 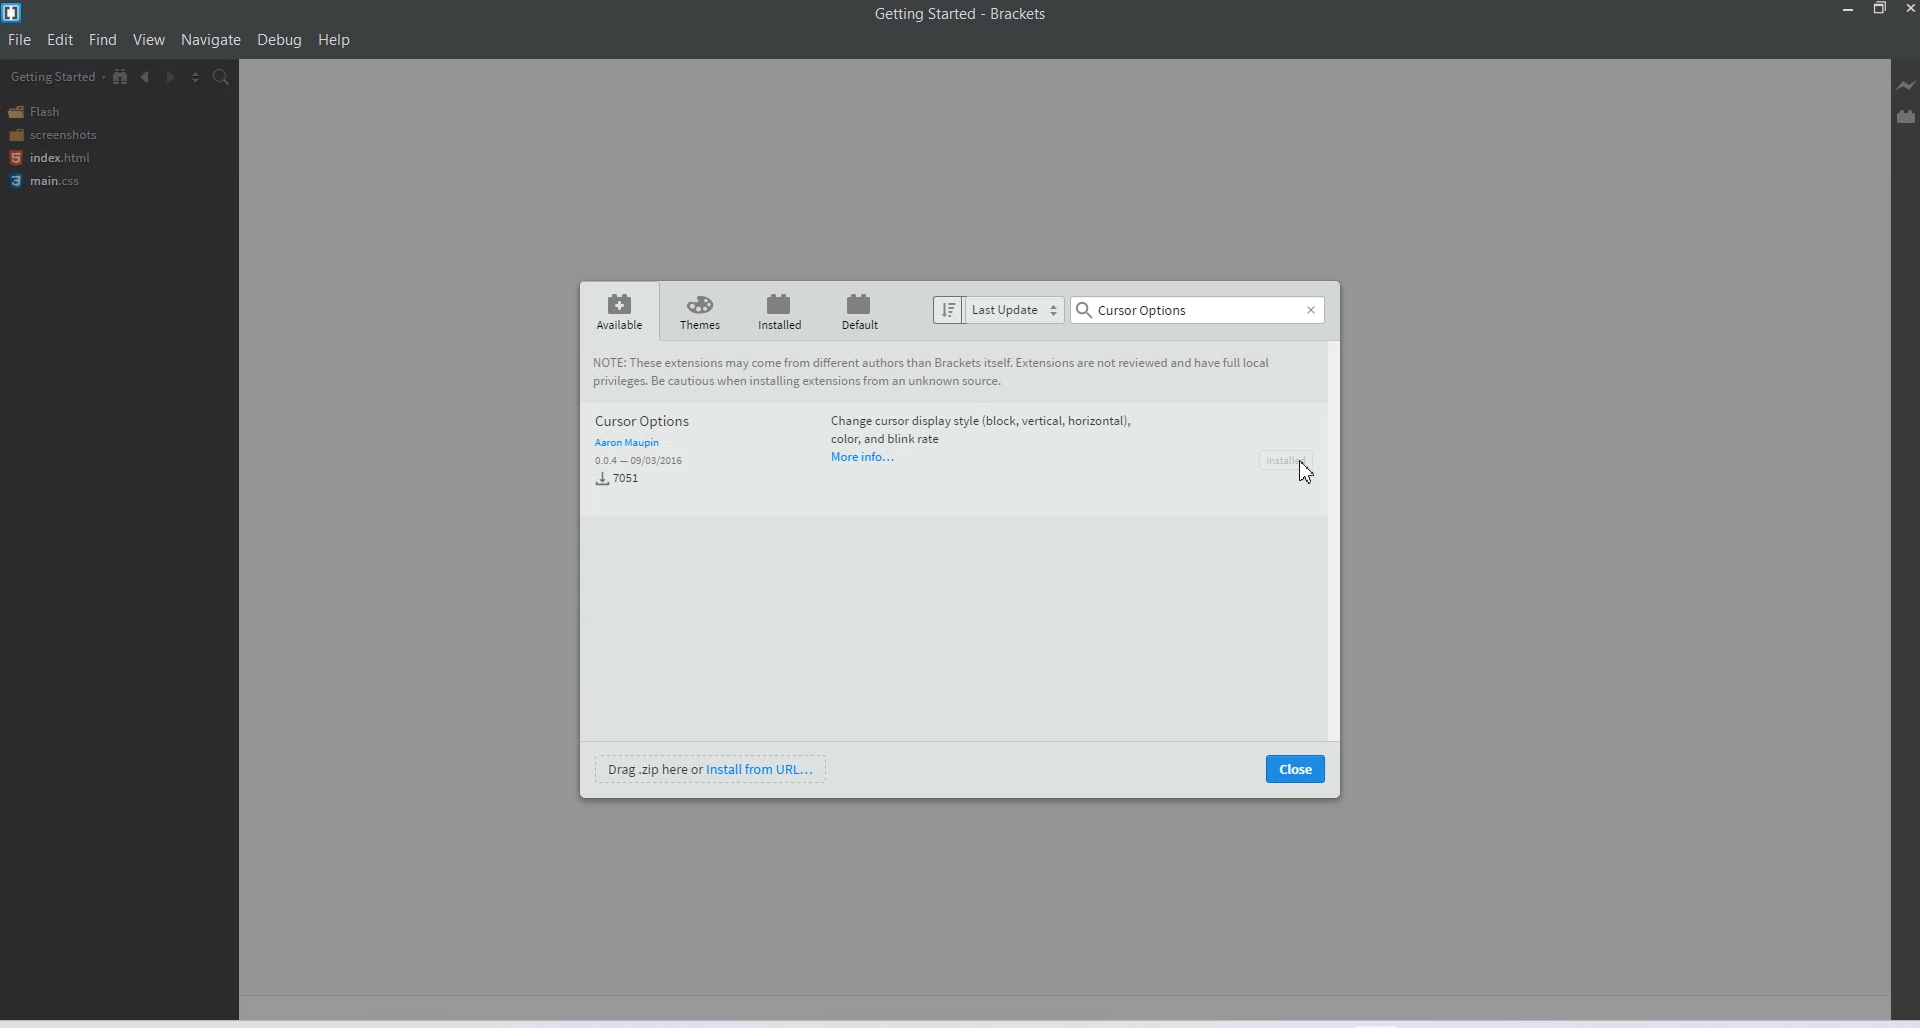 What do you see at coordinates (1290, 460) in the screenshot?
I see `installed` at bounding box center [1290, 460].